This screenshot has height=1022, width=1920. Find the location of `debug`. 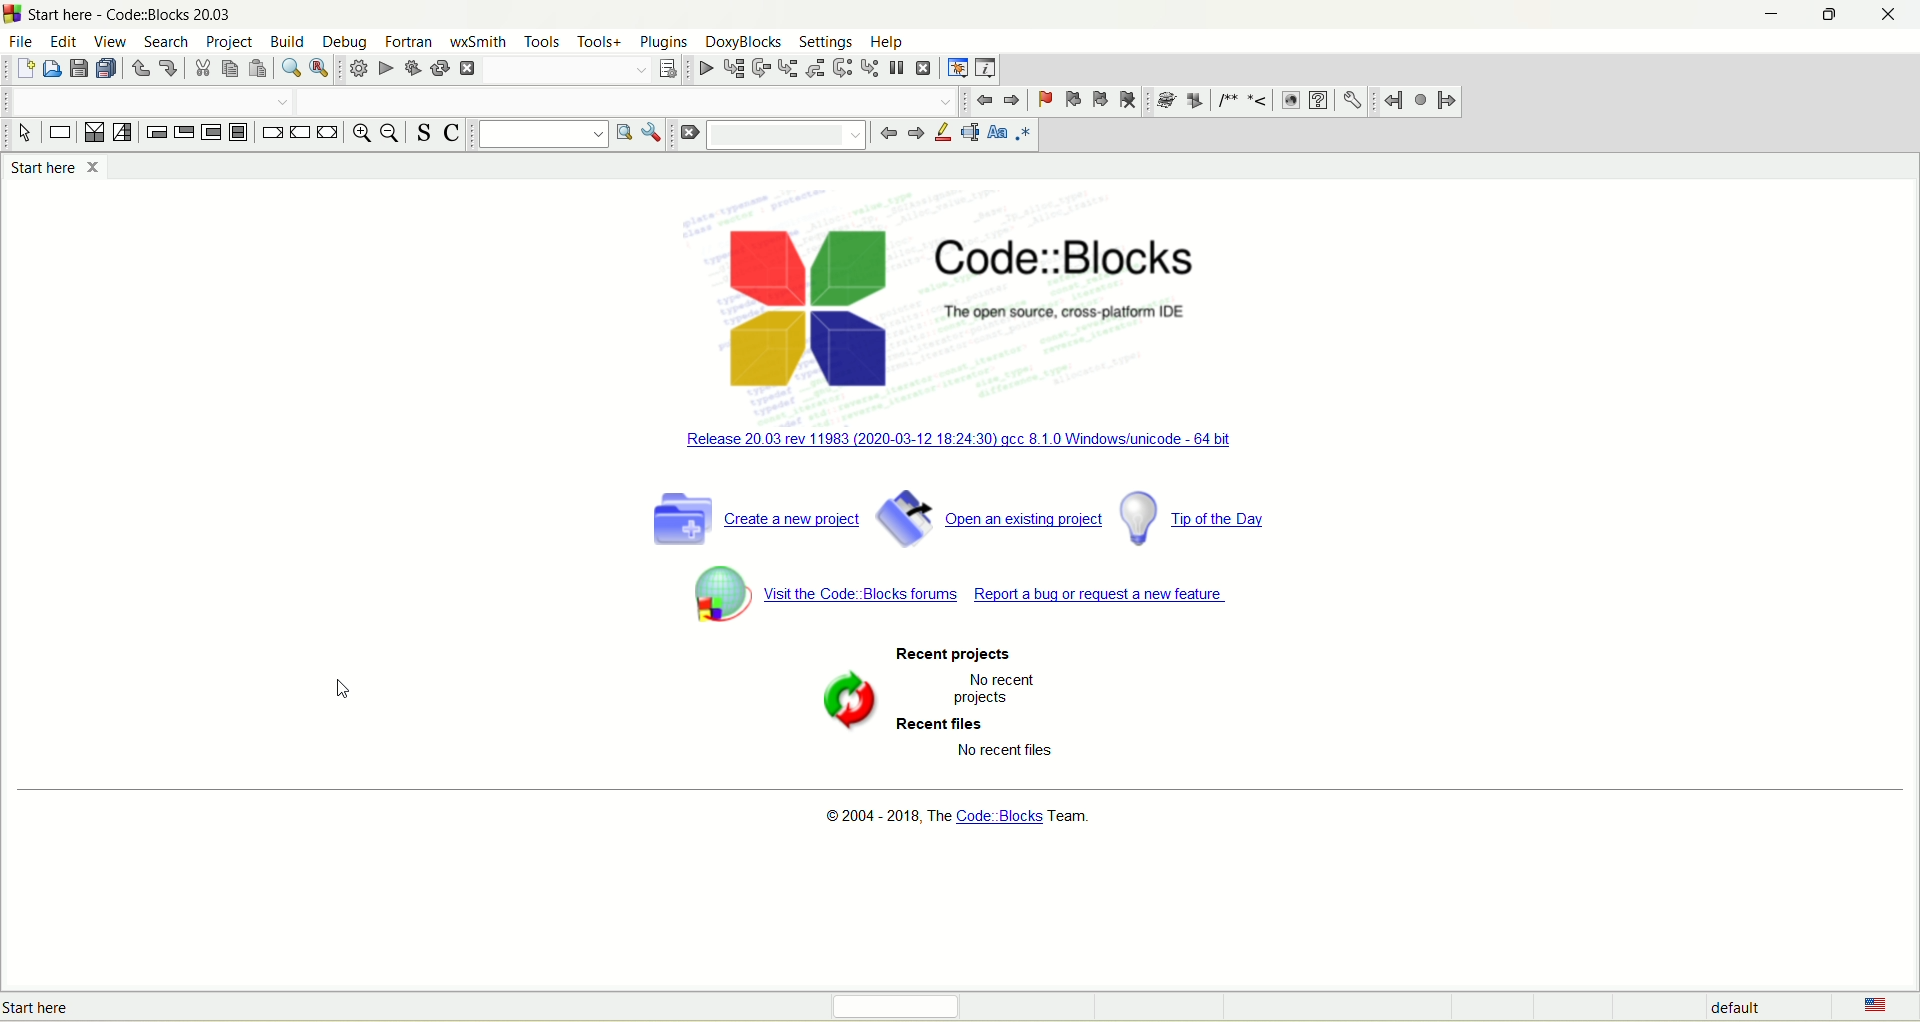

debug is located at coordinates (704, 69).